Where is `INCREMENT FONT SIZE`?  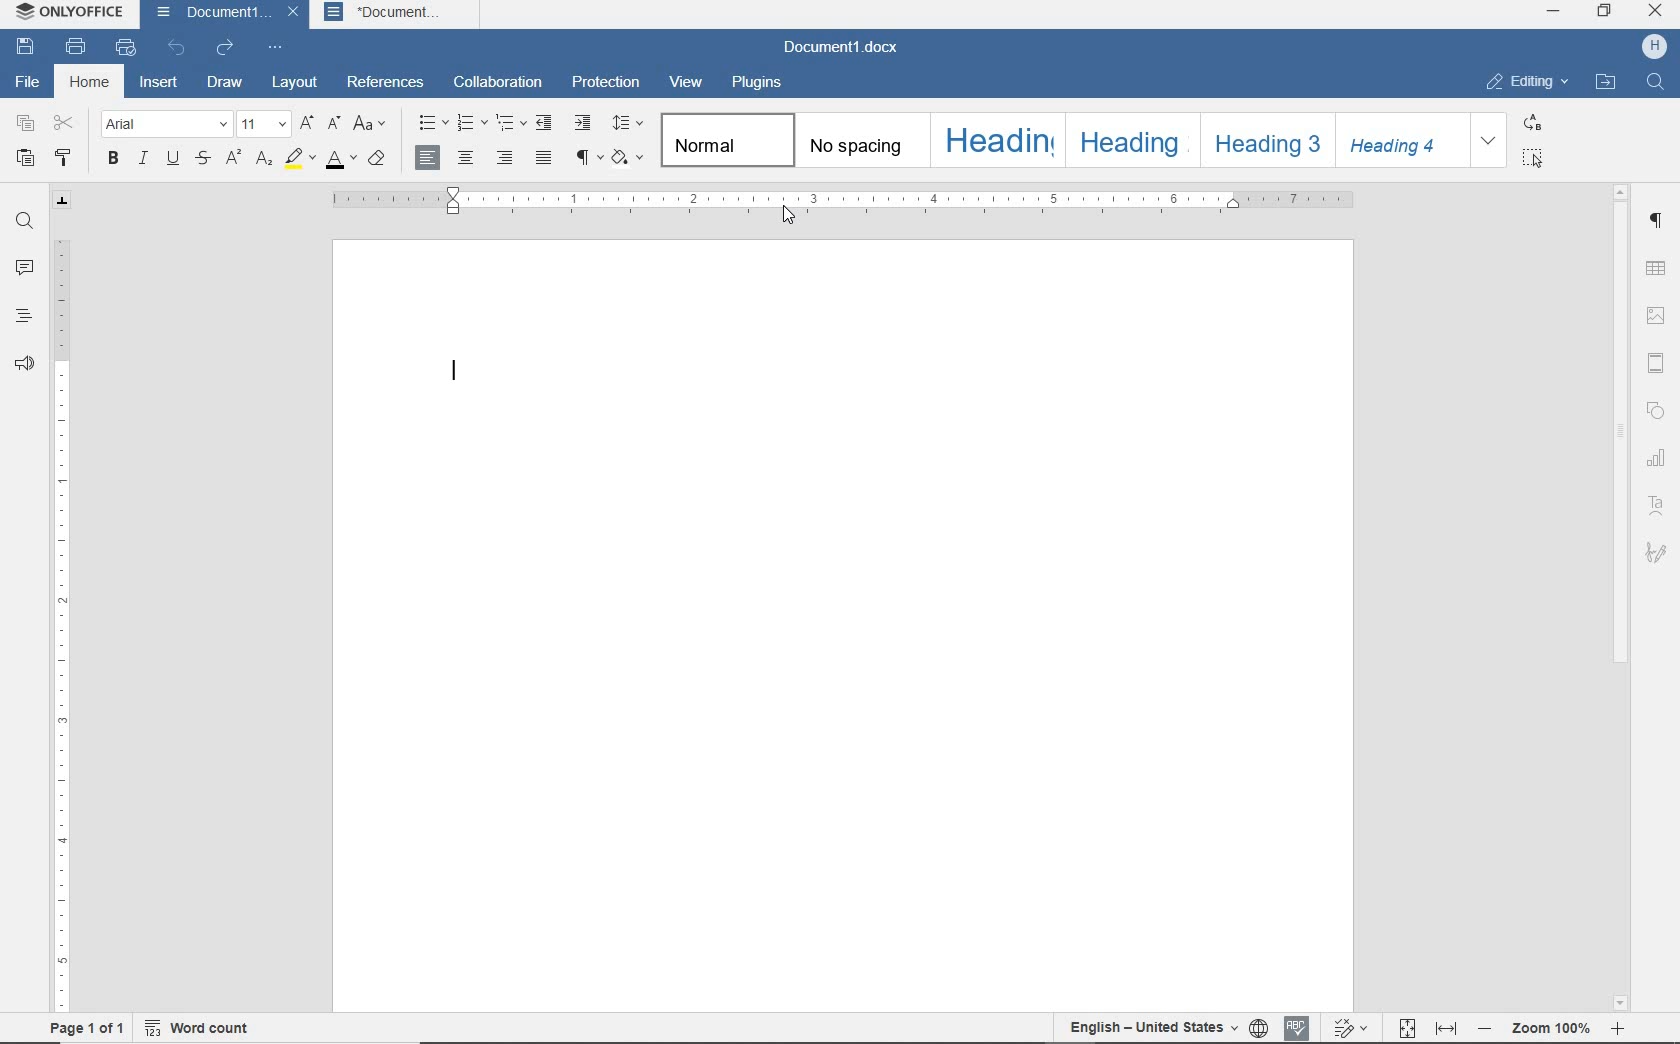 INCREMENT FONT SIZE is located at coordinates (307, 125).